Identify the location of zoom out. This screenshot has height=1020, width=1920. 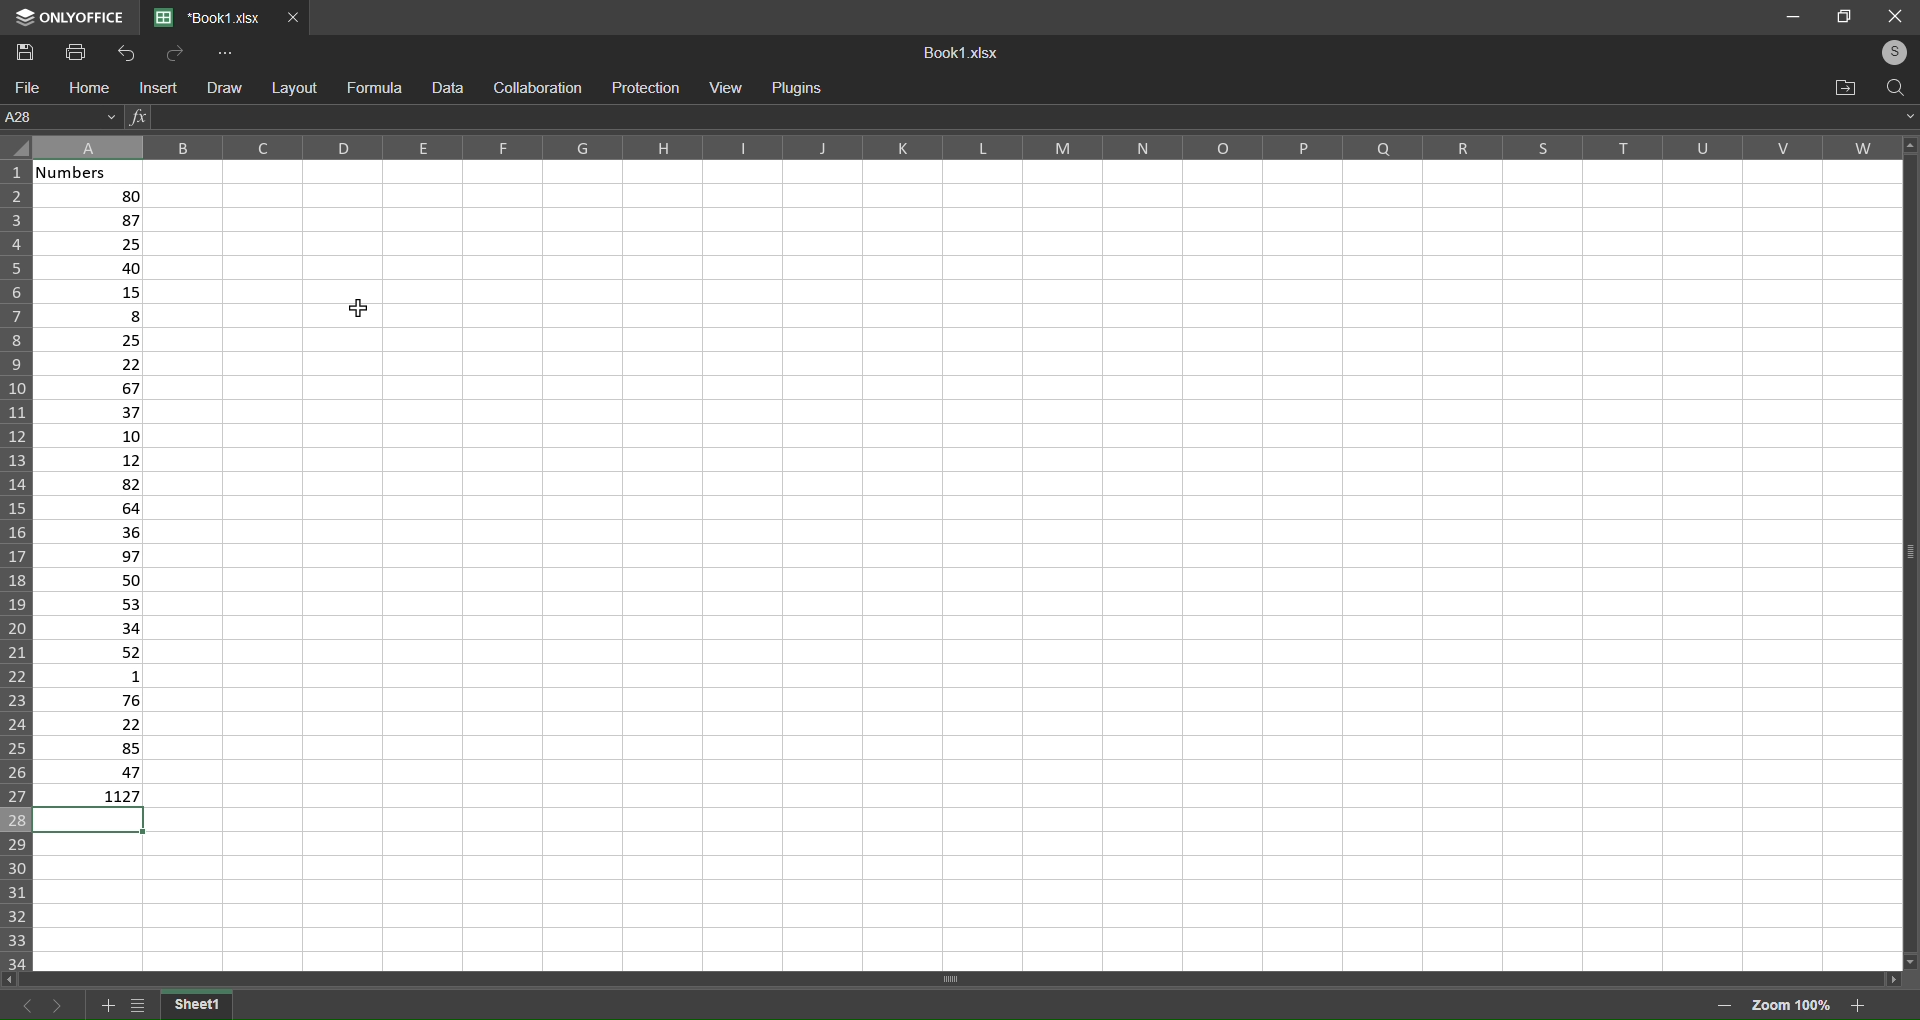
(1718, 1005).